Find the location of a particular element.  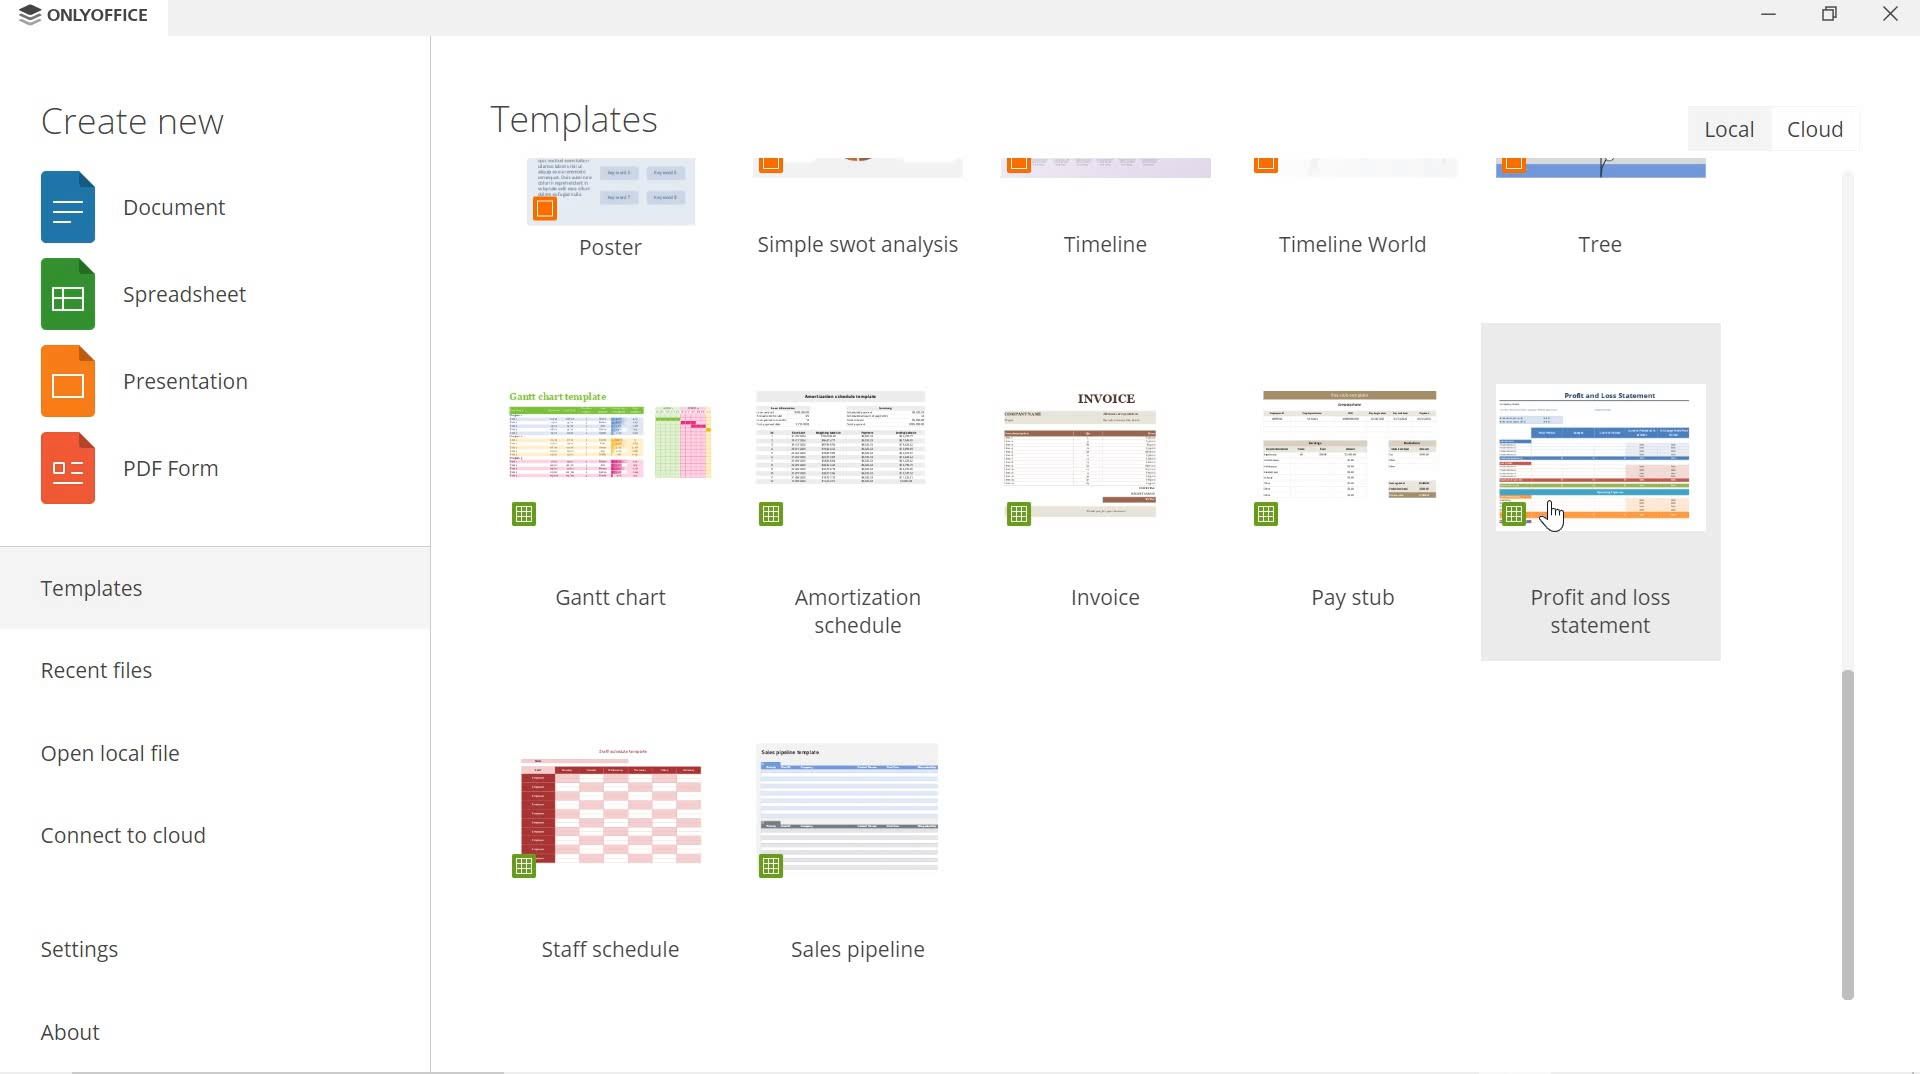

template design is located at coordinates (861, 176).